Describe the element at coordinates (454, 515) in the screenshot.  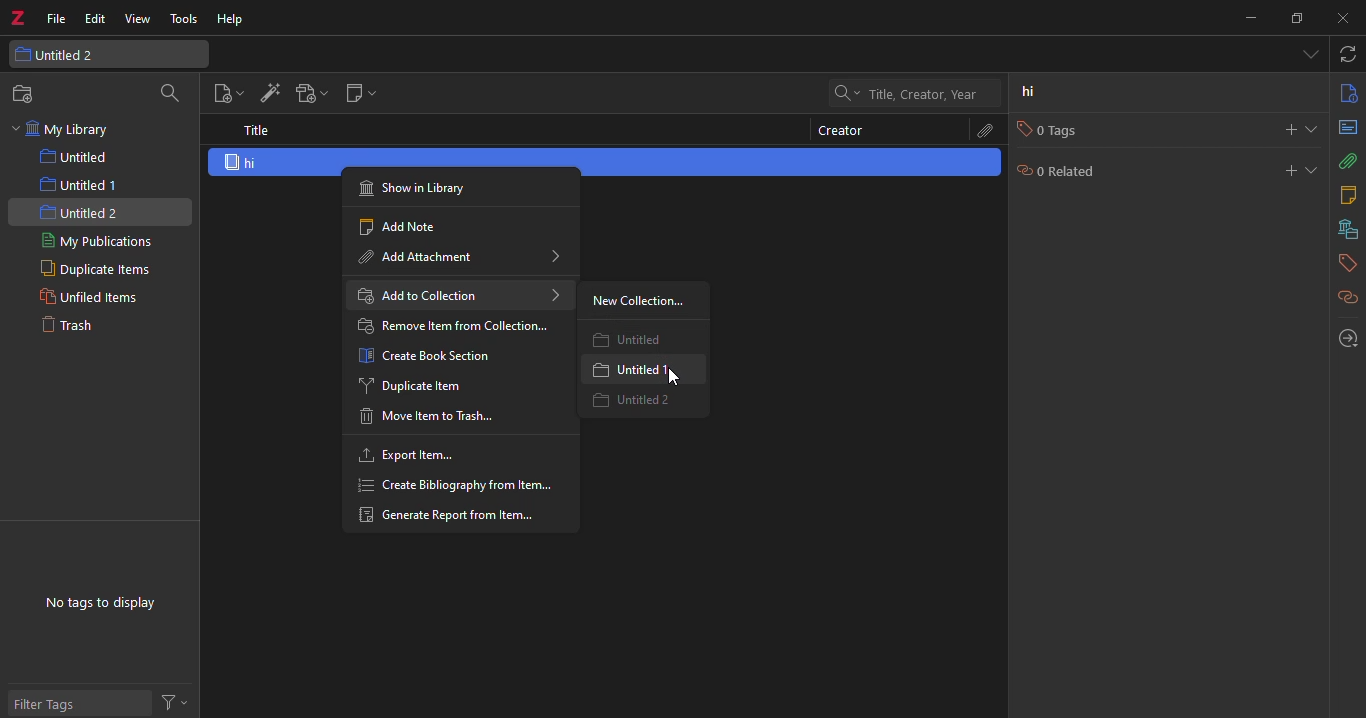
I see `generate report from item` at that location.